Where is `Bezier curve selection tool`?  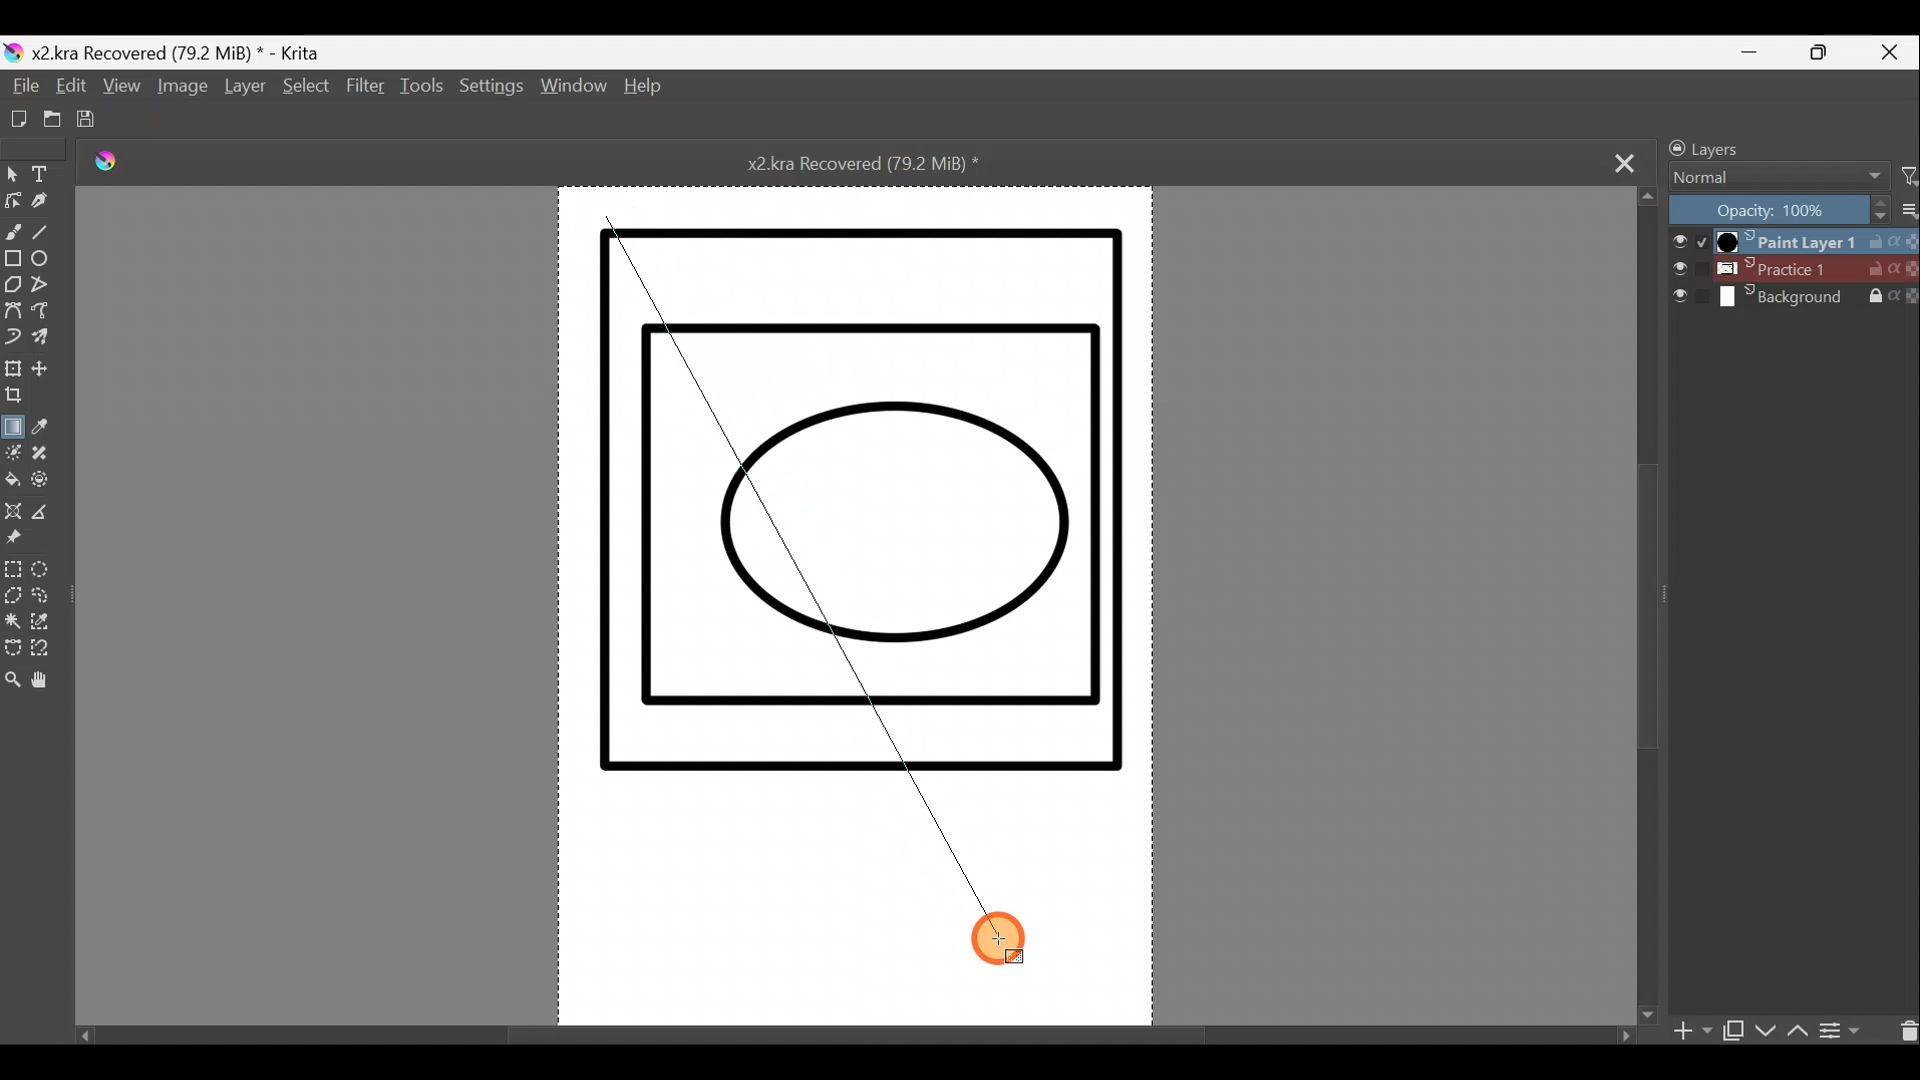 Bezier curve selection tool is located at coordinates (12, 650).